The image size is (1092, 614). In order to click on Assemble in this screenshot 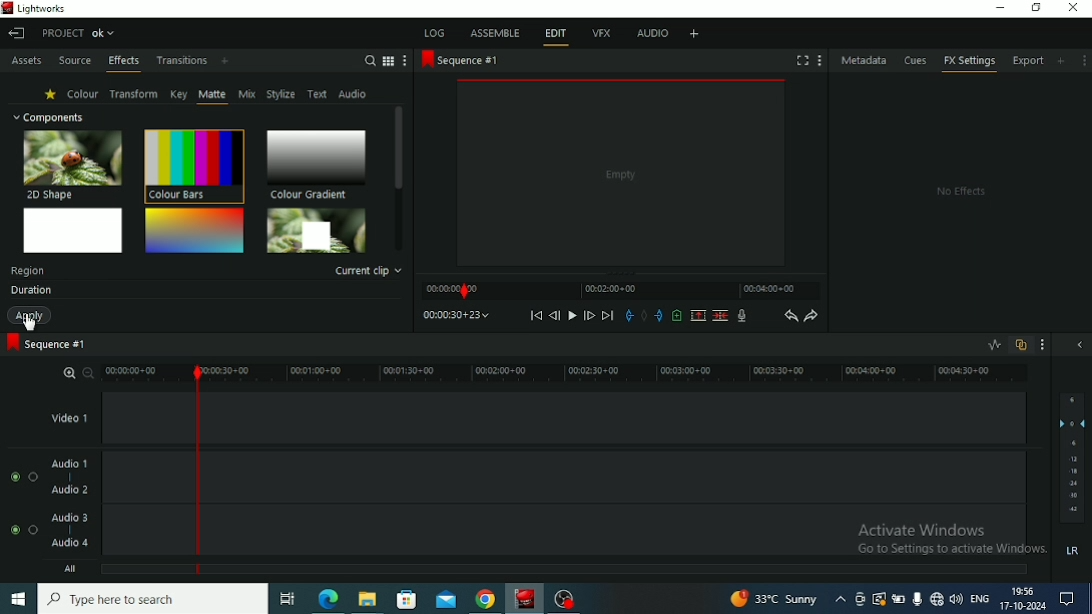, I will do `click(494, 32)`.